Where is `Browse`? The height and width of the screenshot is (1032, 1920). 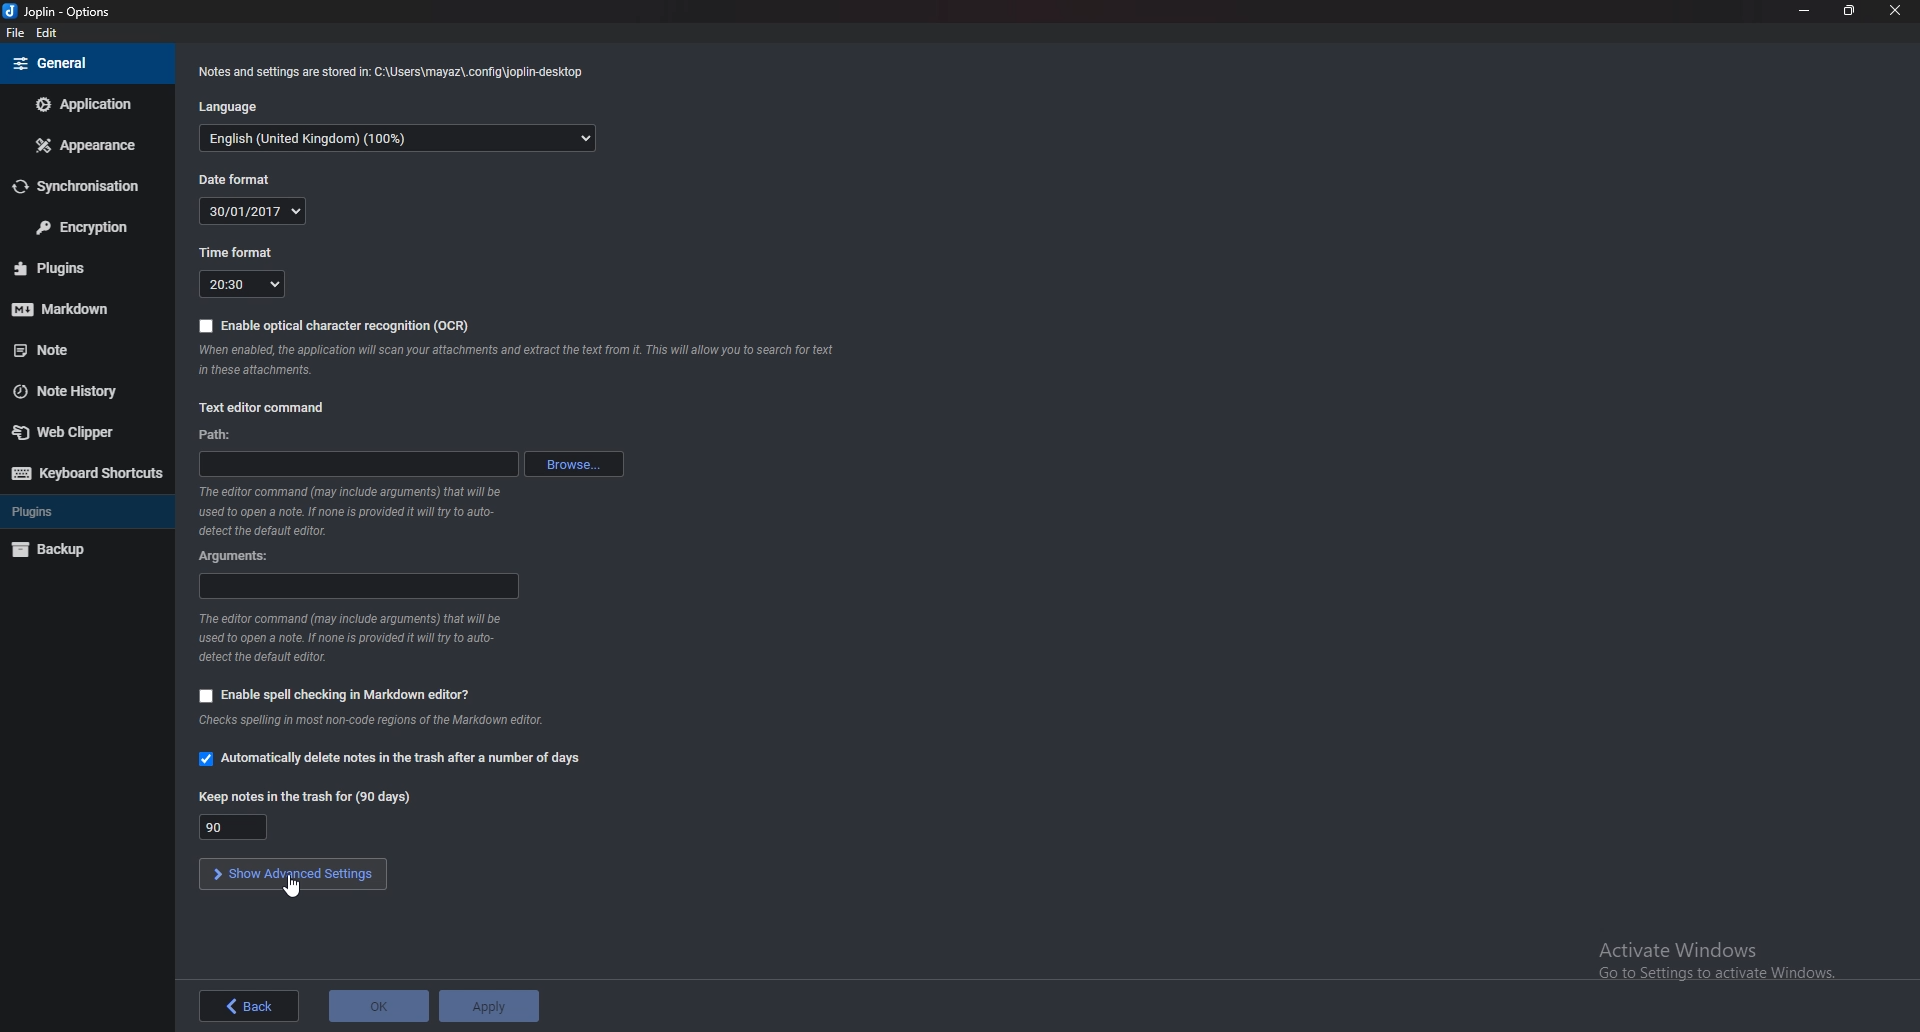
Browse is located at coordinates (573, 462).